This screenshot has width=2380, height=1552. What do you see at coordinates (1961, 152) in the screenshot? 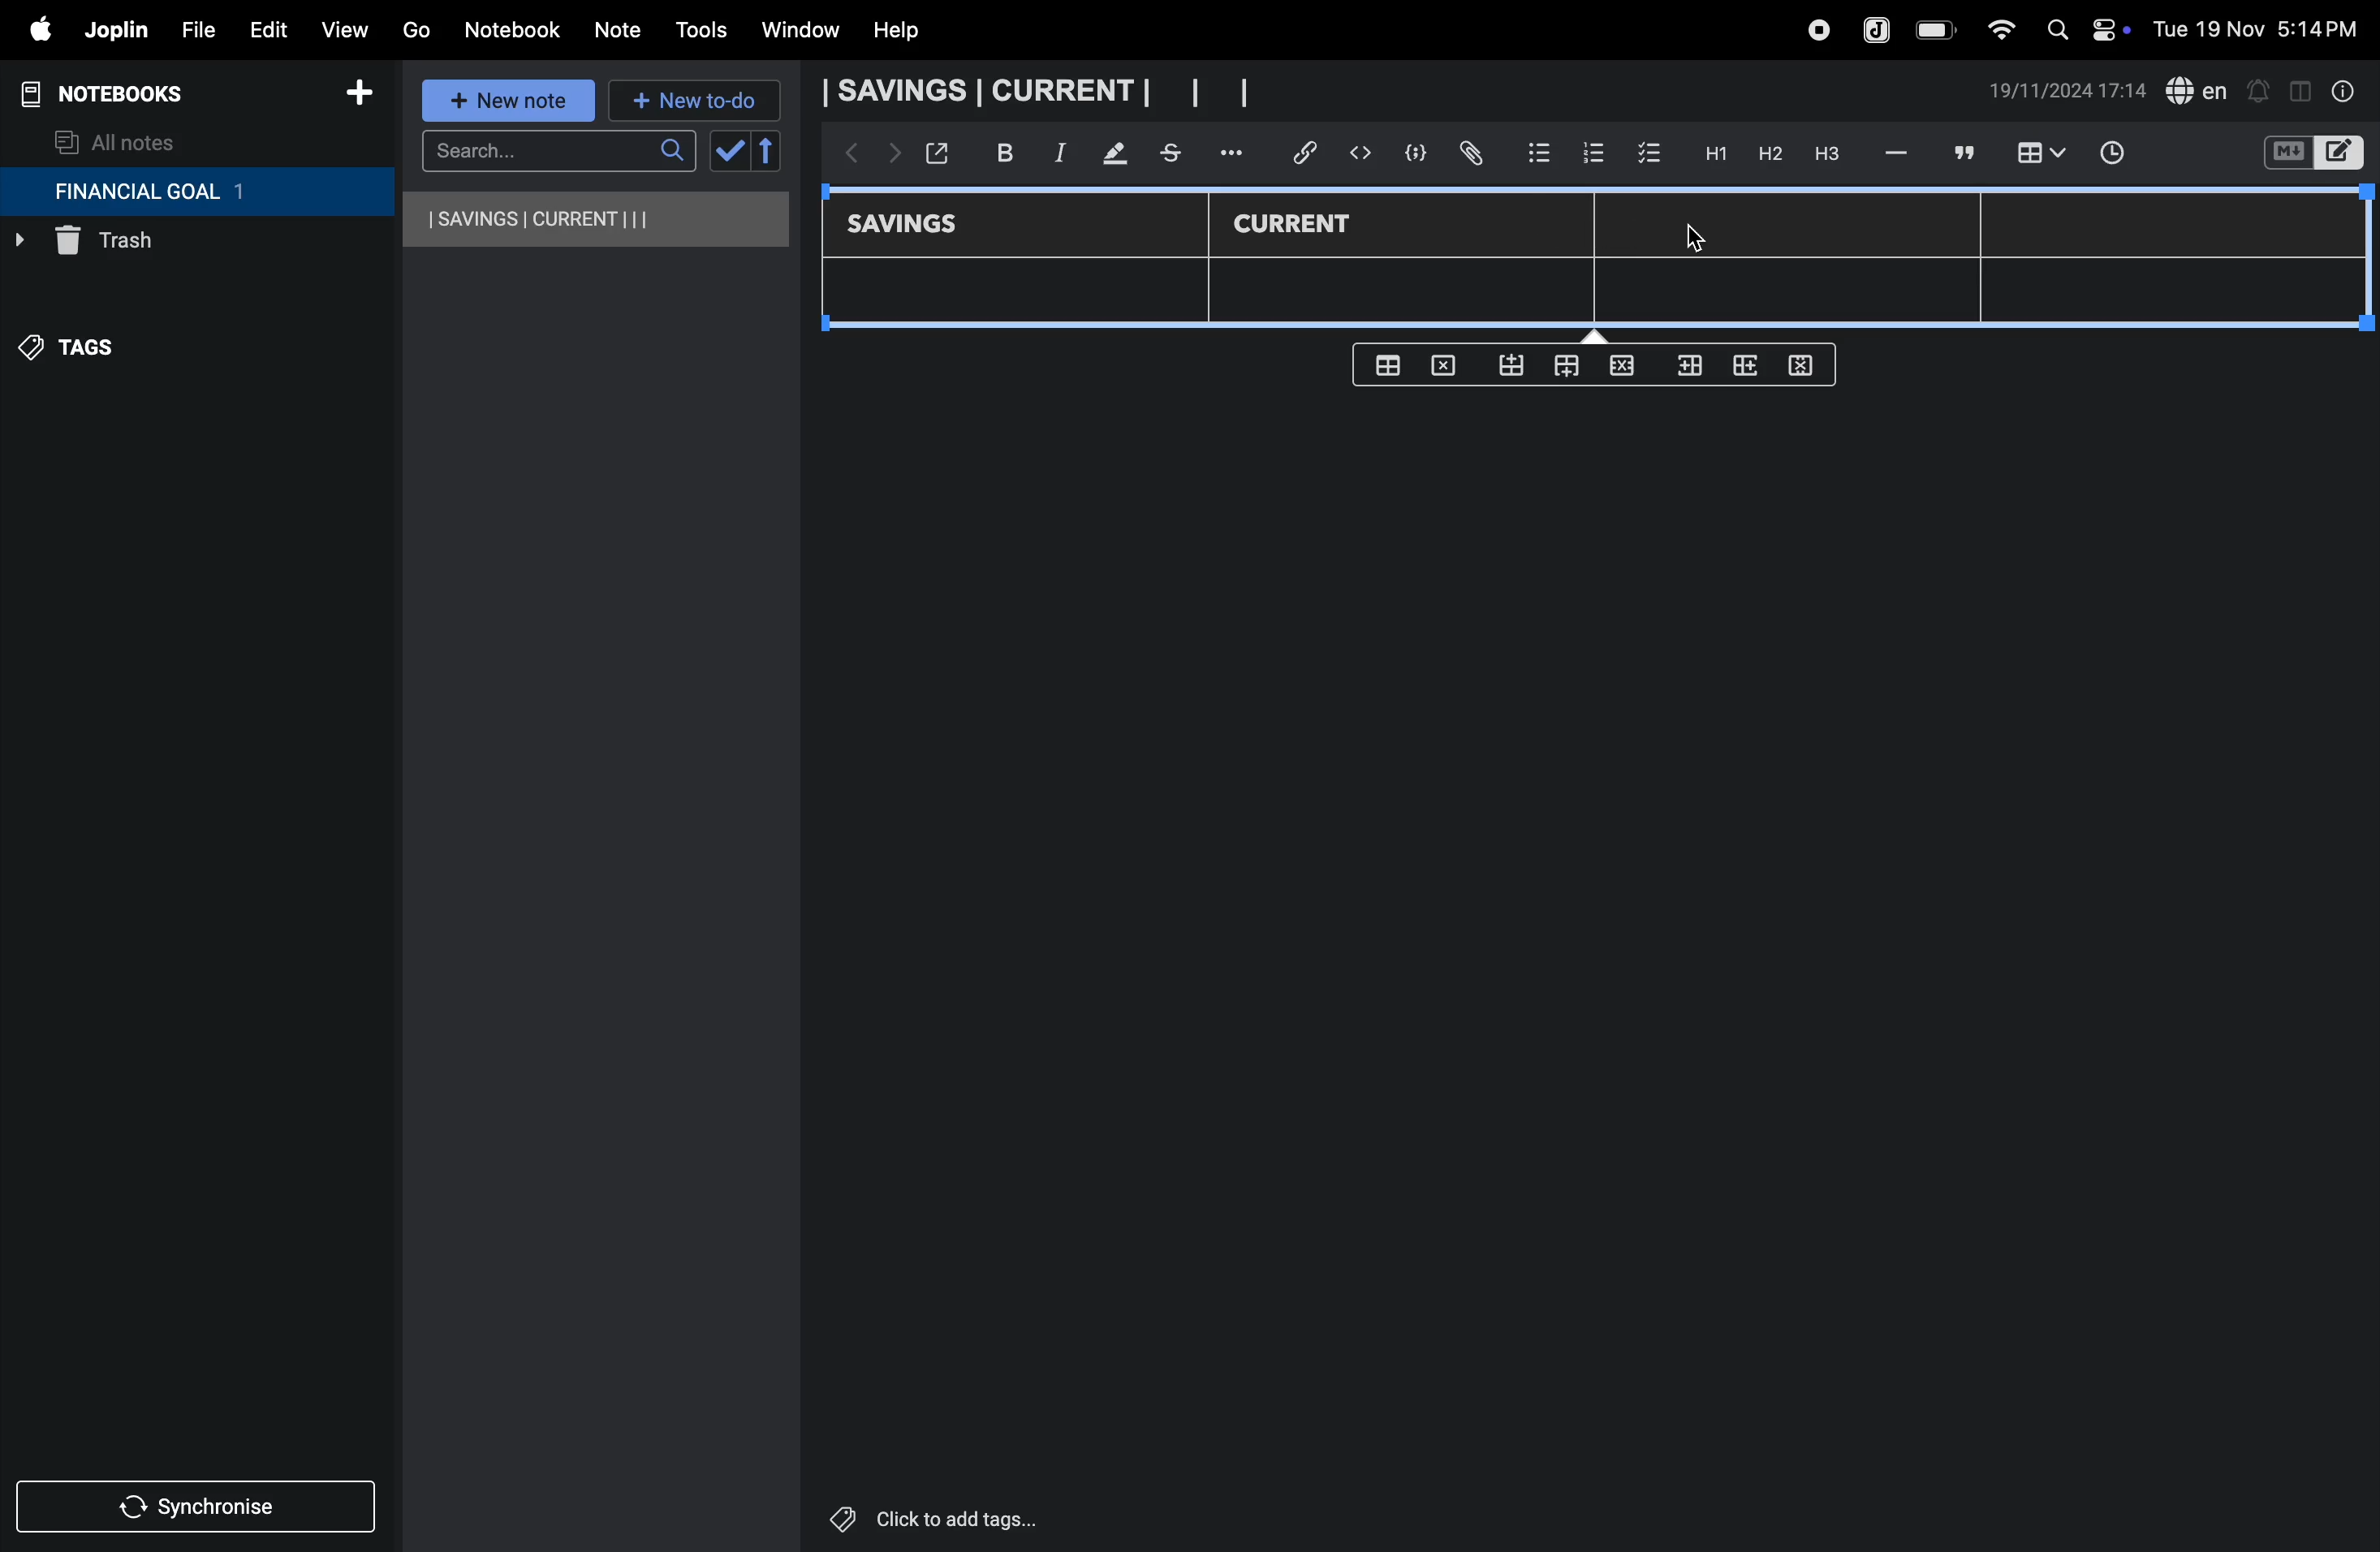
I see `comment` at bounding box center [1961, 152].